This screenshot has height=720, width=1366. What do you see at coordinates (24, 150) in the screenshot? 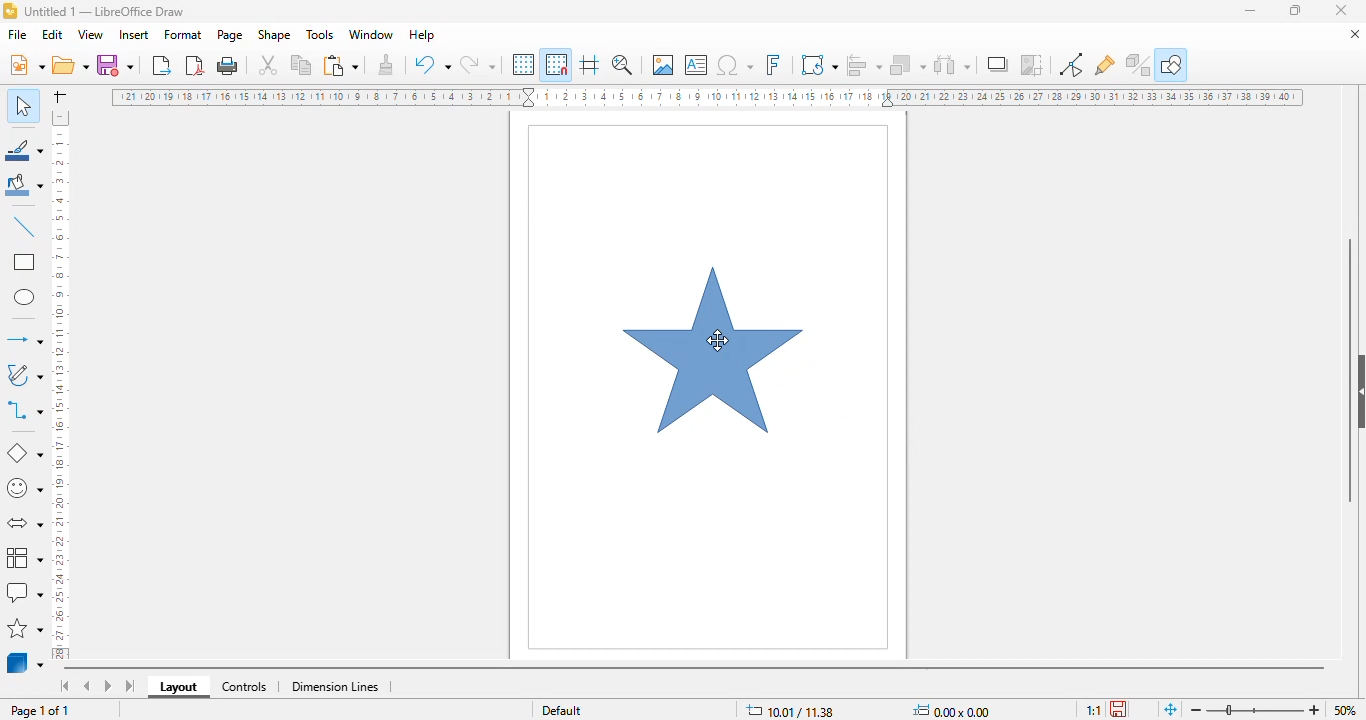
I see `line color` at bounding box center [24, 150].